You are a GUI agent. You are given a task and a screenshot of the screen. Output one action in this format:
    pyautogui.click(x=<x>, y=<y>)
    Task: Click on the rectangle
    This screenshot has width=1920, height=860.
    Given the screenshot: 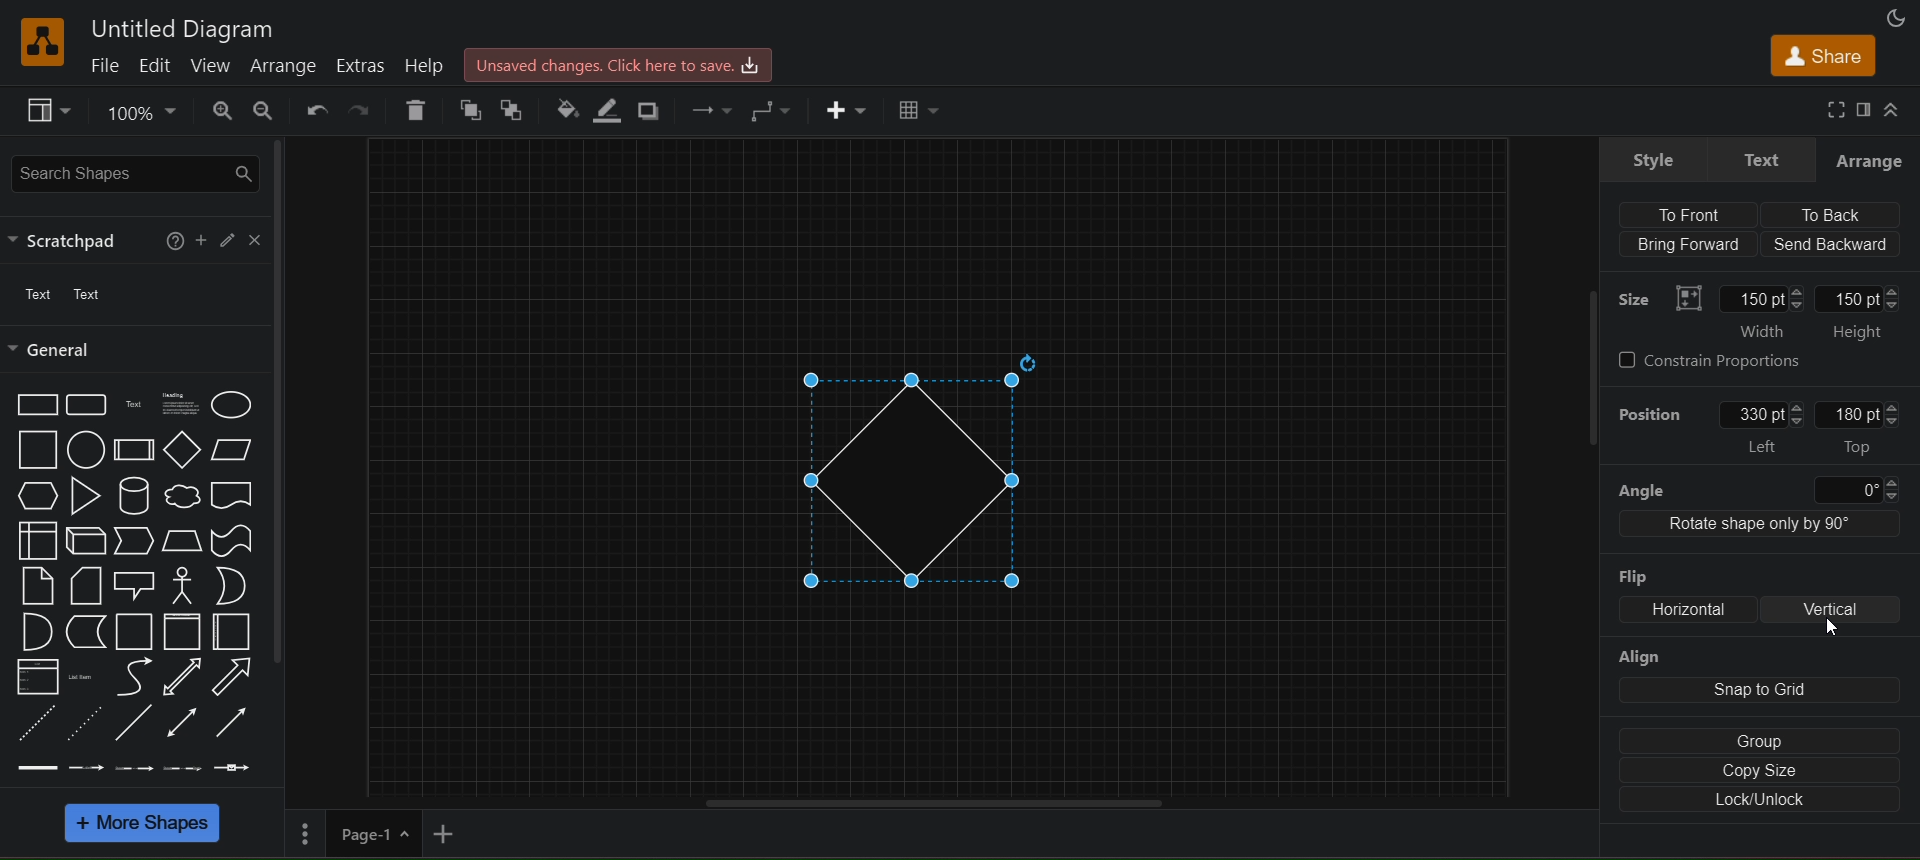 What is the action you would take?
    pyautogui.click(x=38, y=404)
    